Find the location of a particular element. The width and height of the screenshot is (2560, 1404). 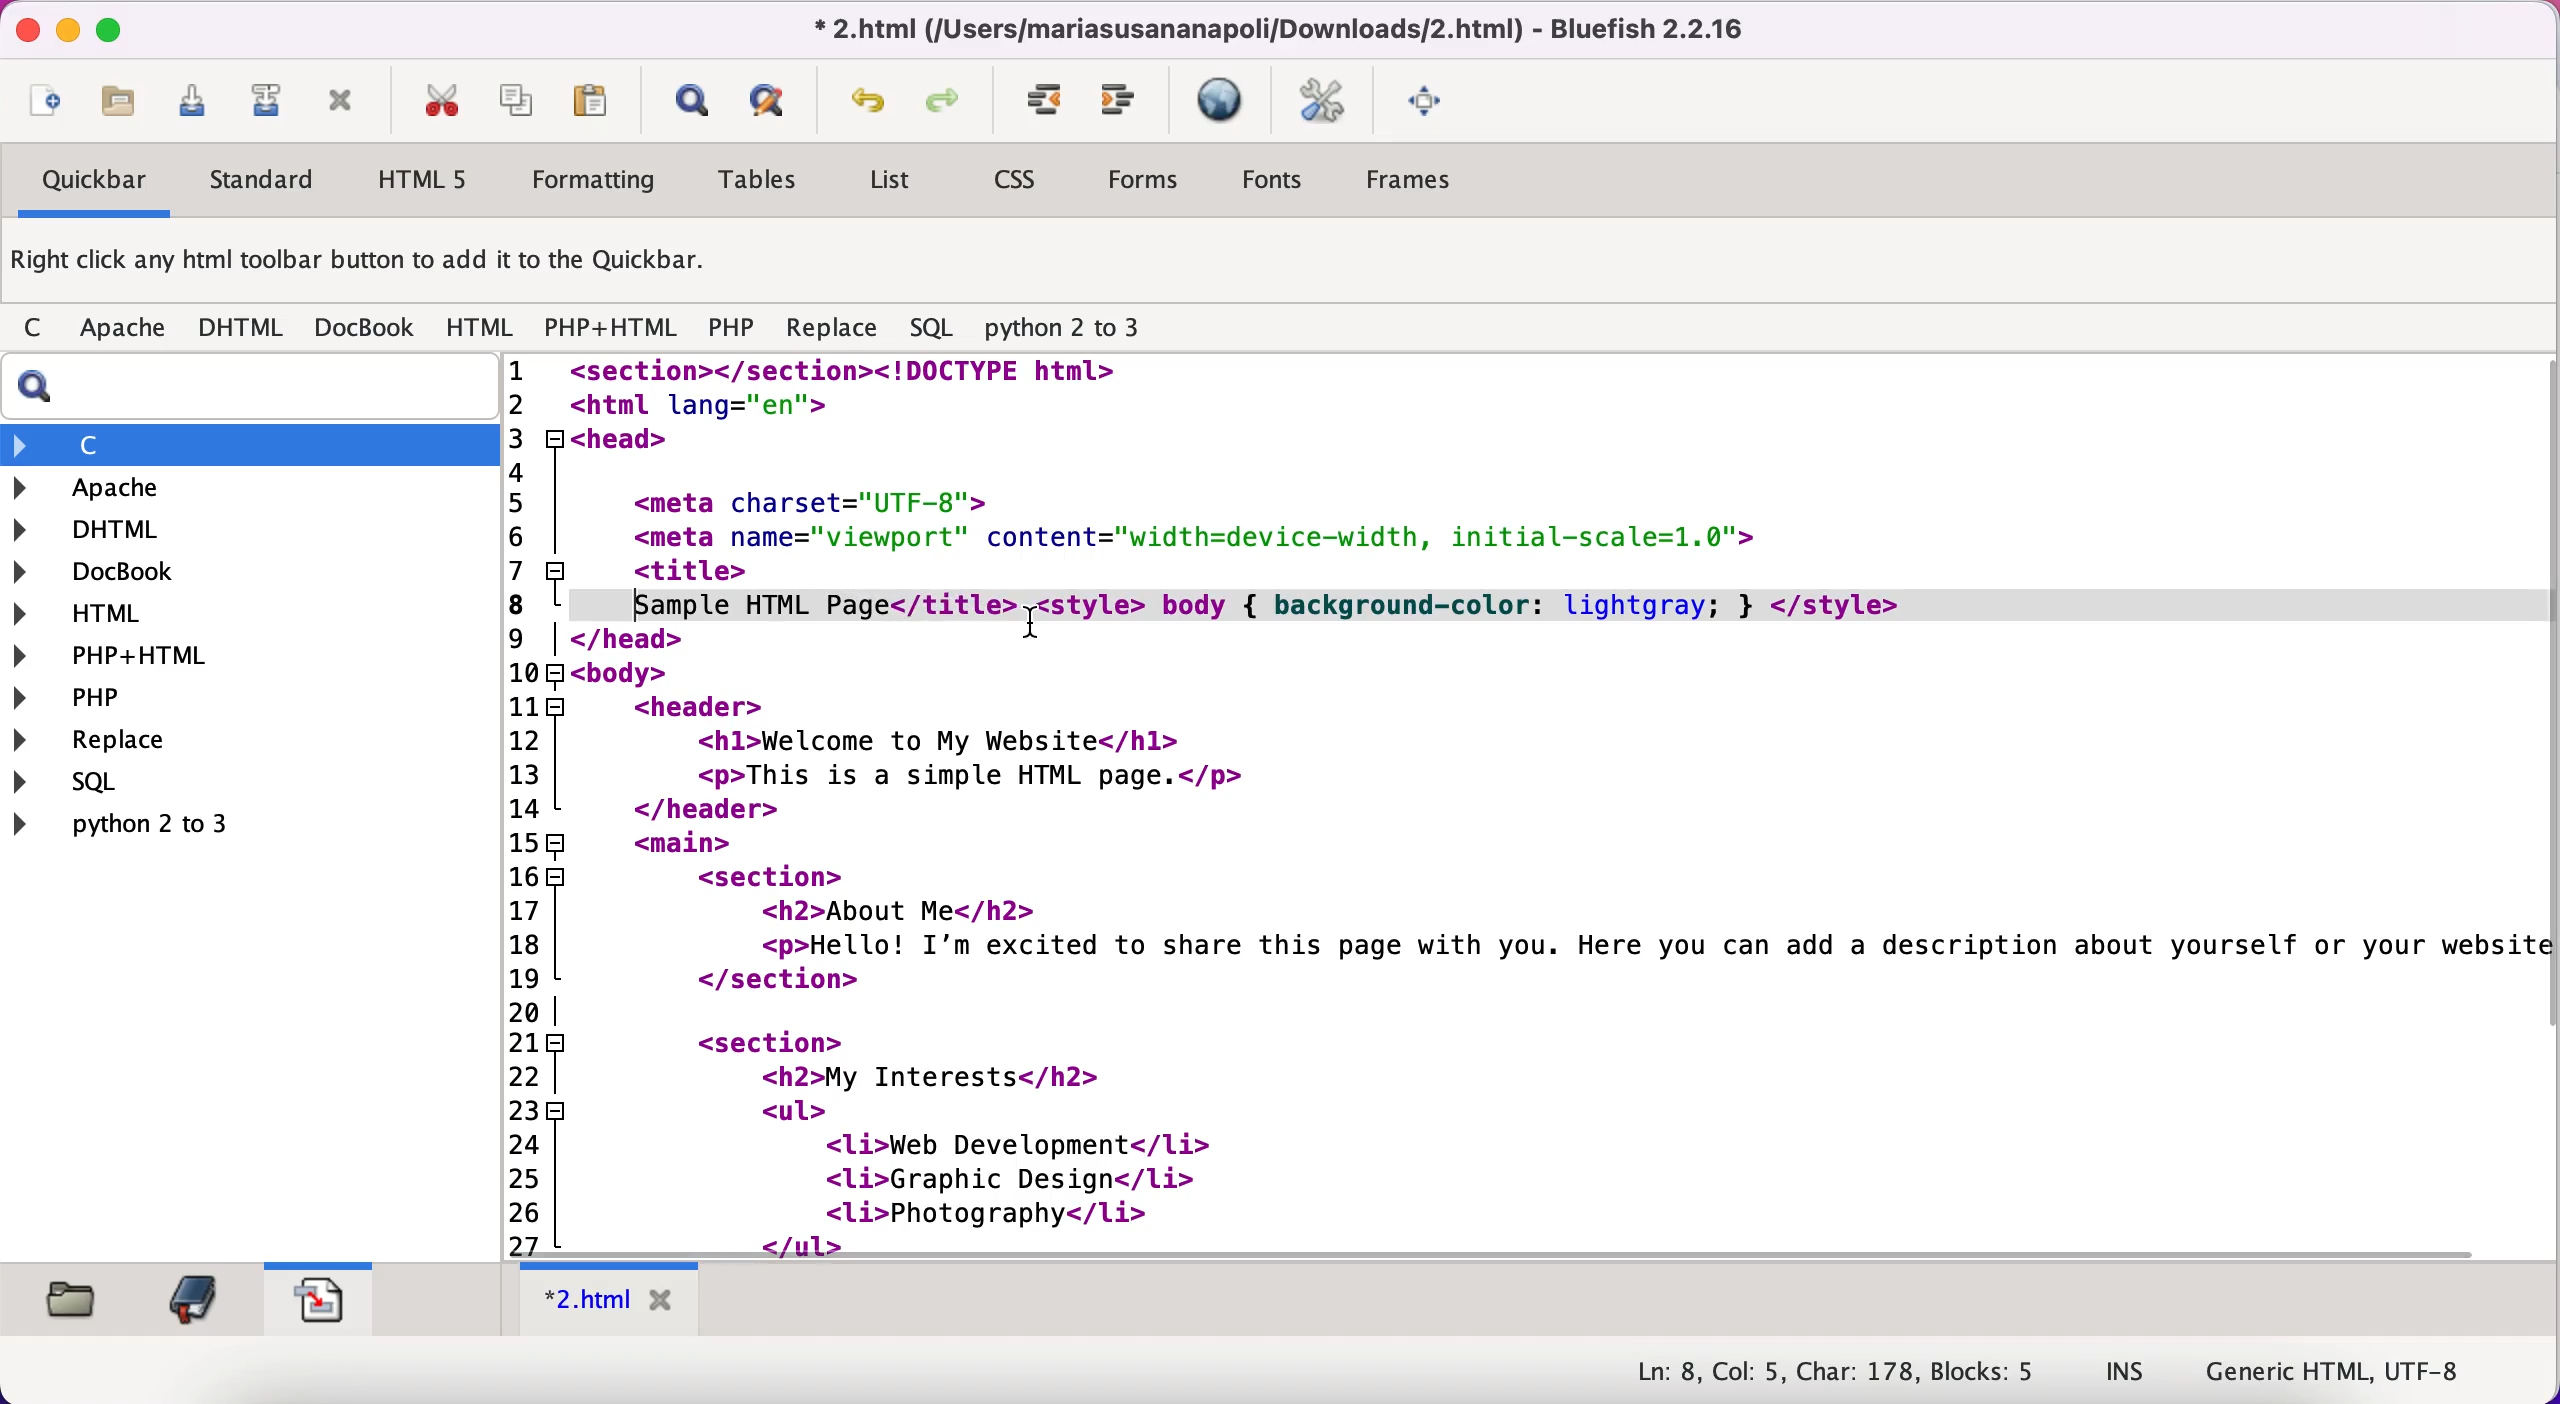

cursor  is located at coordinates (1035, 624).